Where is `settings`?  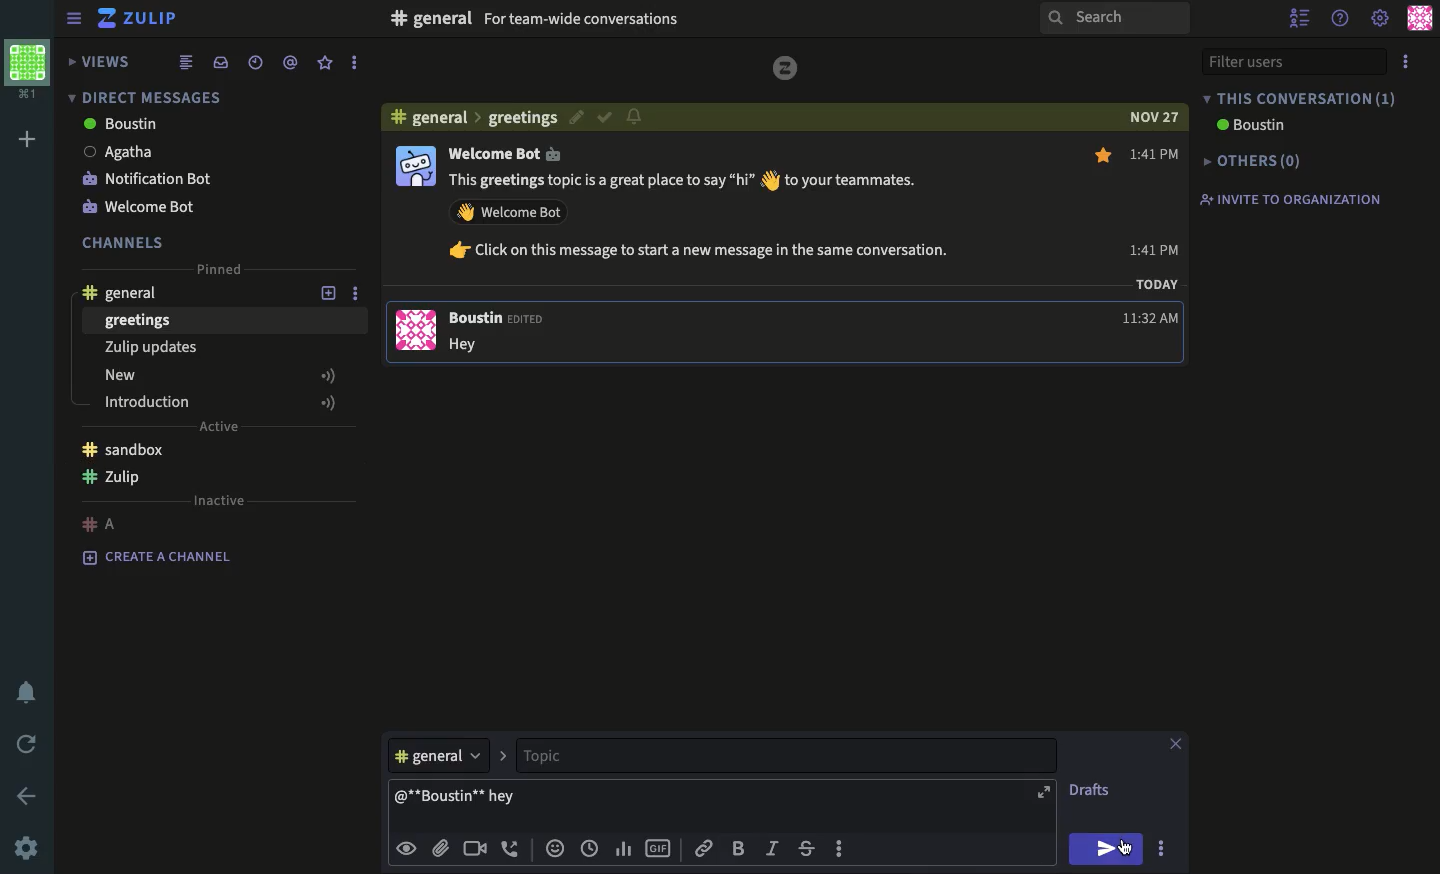 settings is located at coordinates (25, 850).